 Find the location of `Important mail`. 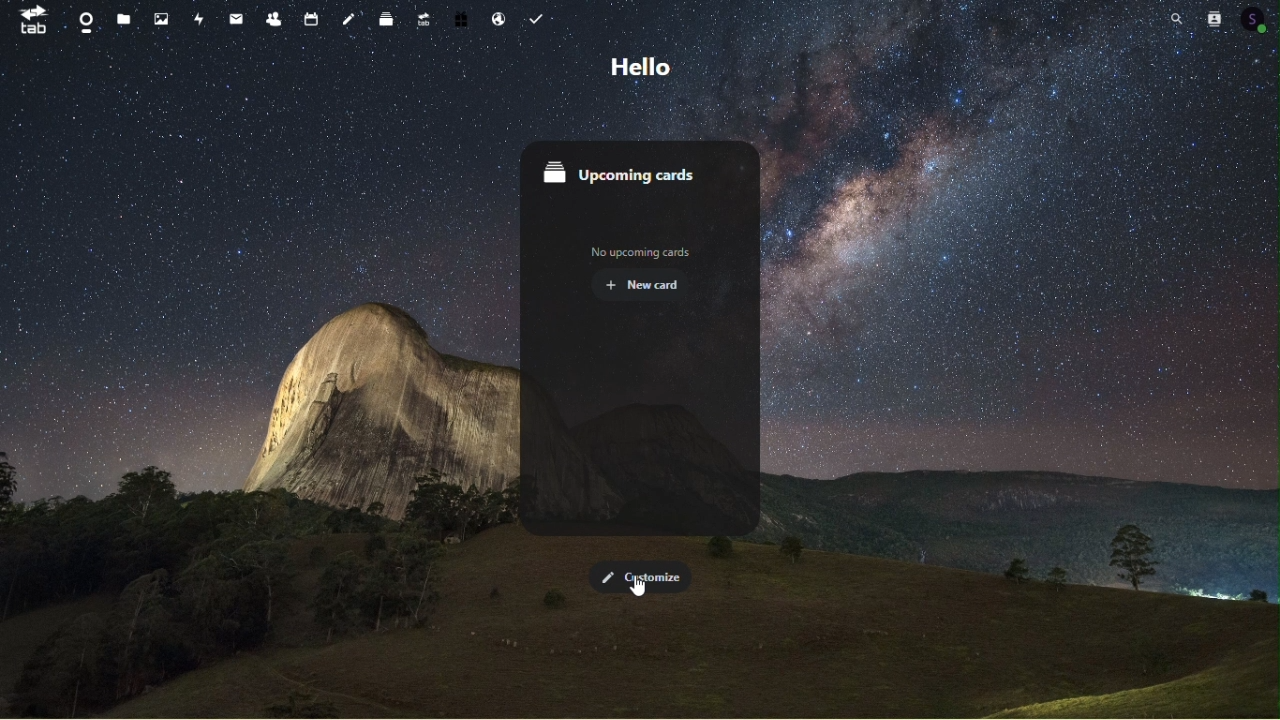

Important mail is located at coordinates (234, 19).